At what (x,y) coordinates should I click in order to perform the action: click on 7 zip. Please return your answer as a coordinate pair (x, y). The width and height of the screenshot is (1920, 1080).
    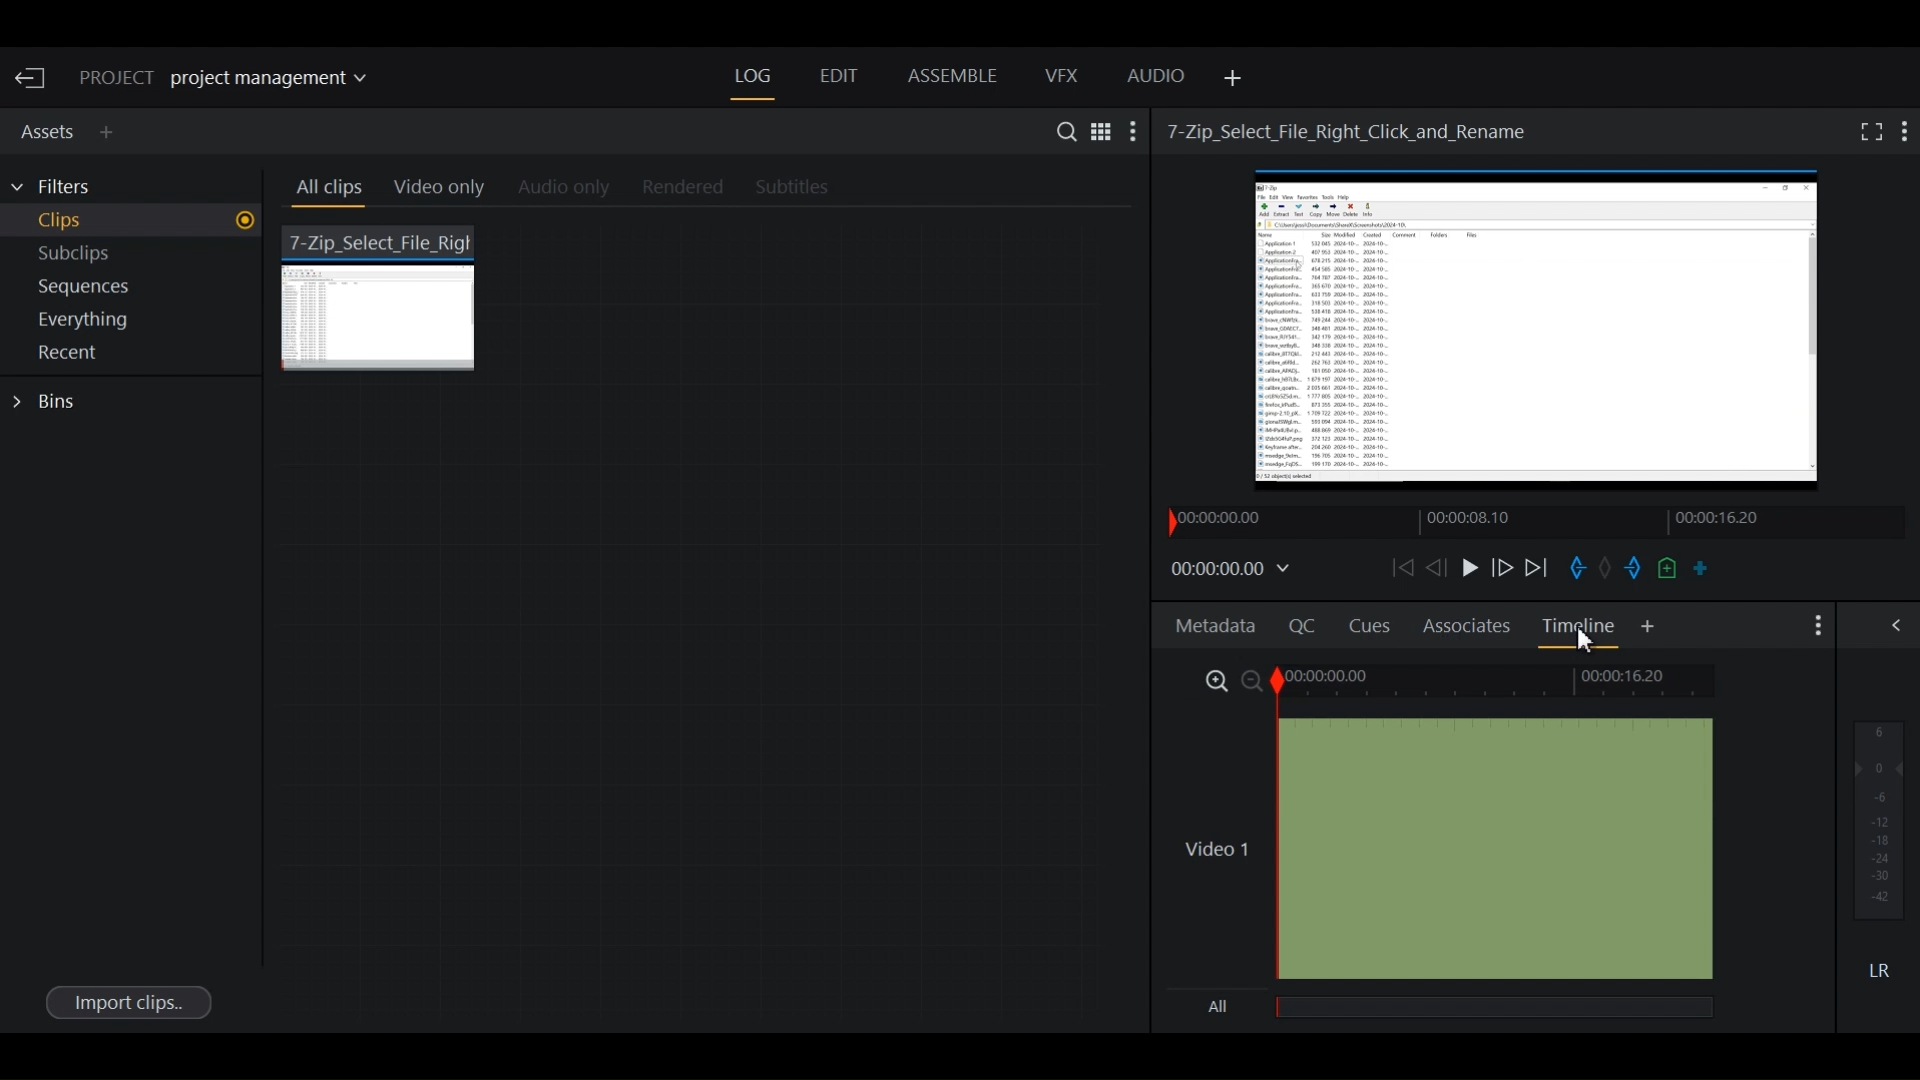
    Looking at the image, I should click on (383, 296).